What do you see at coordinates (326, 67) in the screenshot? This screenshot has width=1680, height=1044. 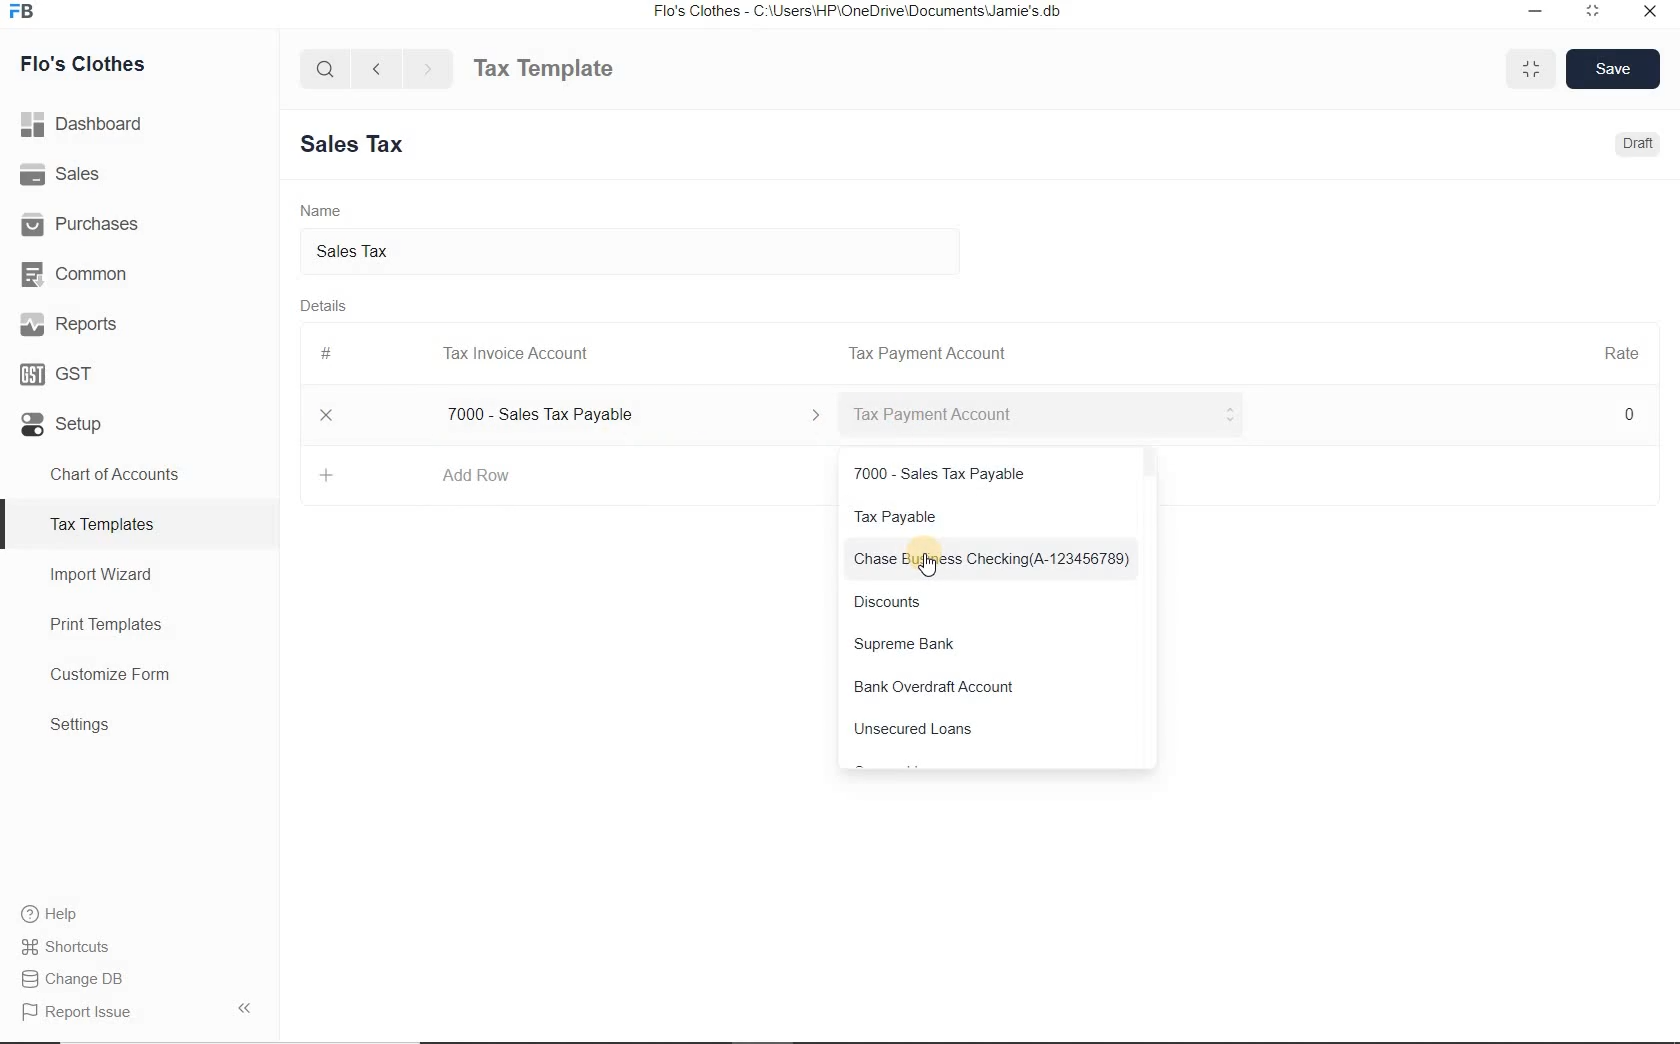 I see `Search Bar` at bounding box center [326, 67].